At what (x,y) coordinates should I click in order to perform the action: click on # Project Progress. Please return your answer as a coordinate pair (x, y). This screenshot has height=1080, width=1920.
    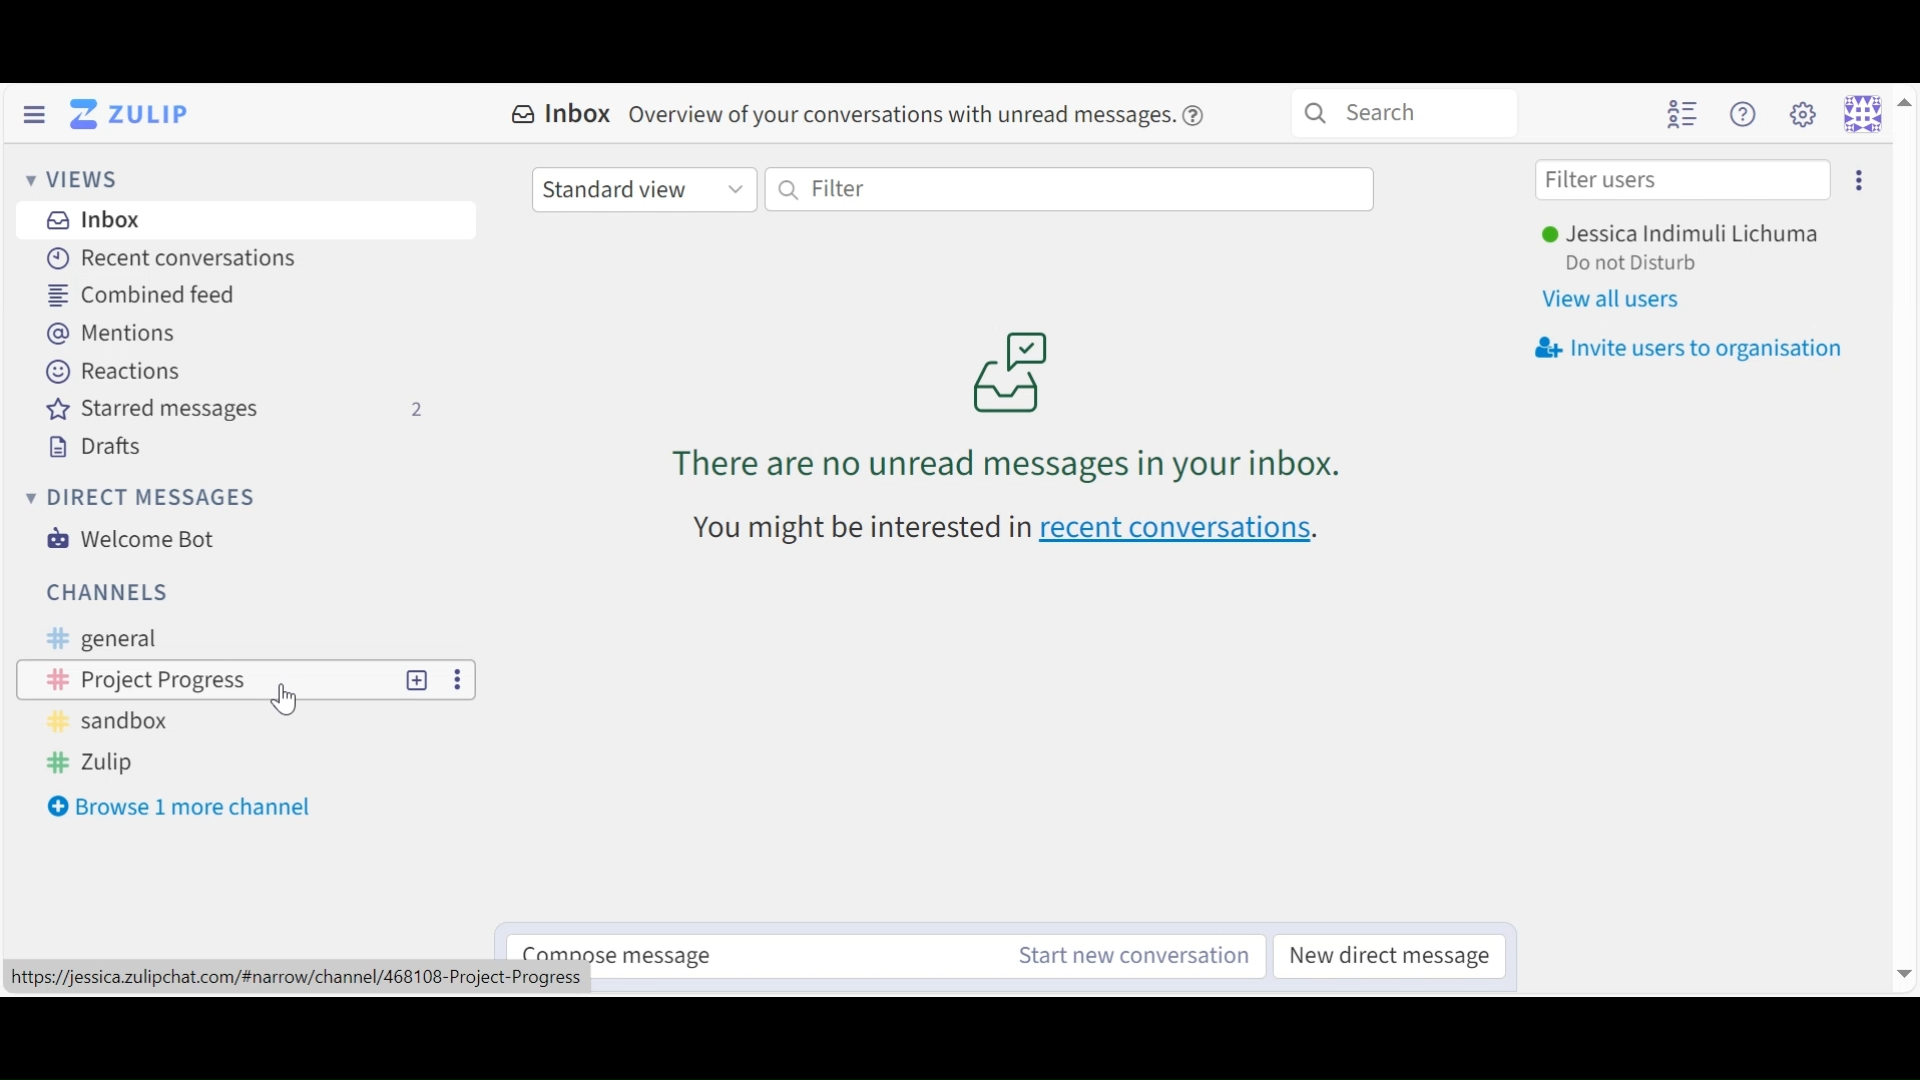
    Looking at the image, I should click on (141, 679).